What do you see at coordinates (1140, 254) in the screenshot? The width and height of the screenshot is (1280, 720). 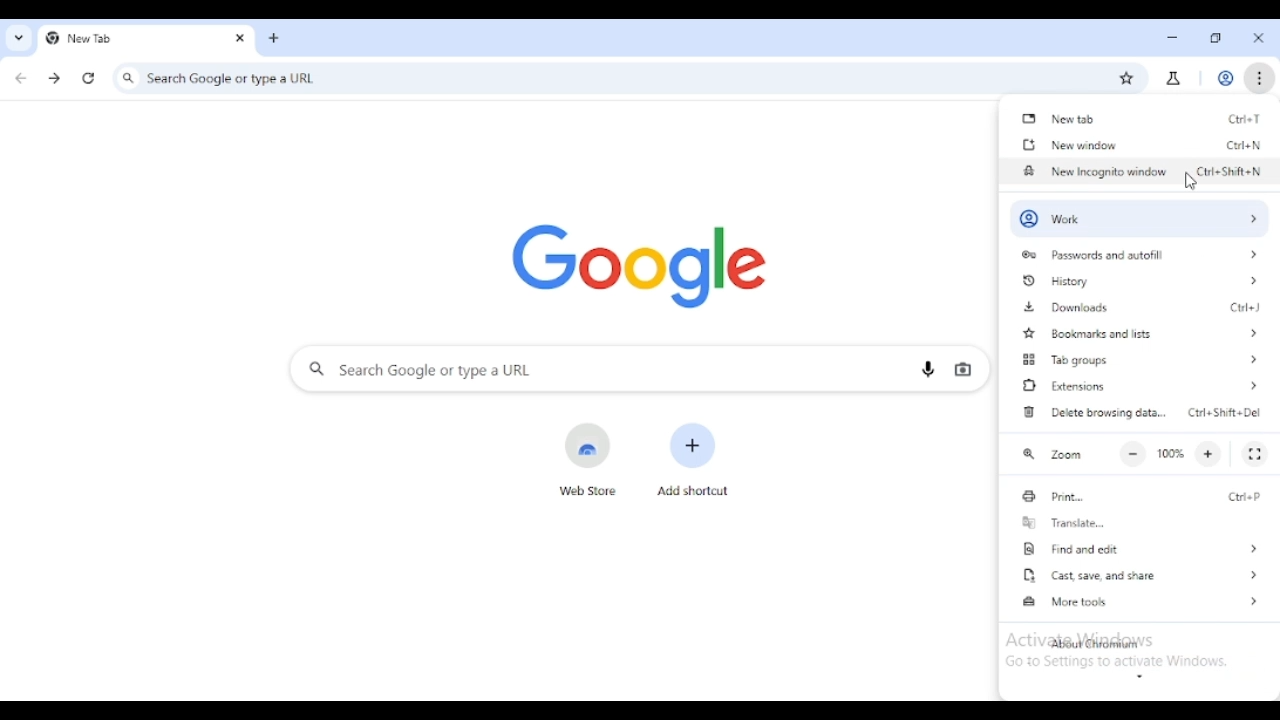 I see `passwords and autofill` at bounding box center [1140, 254].